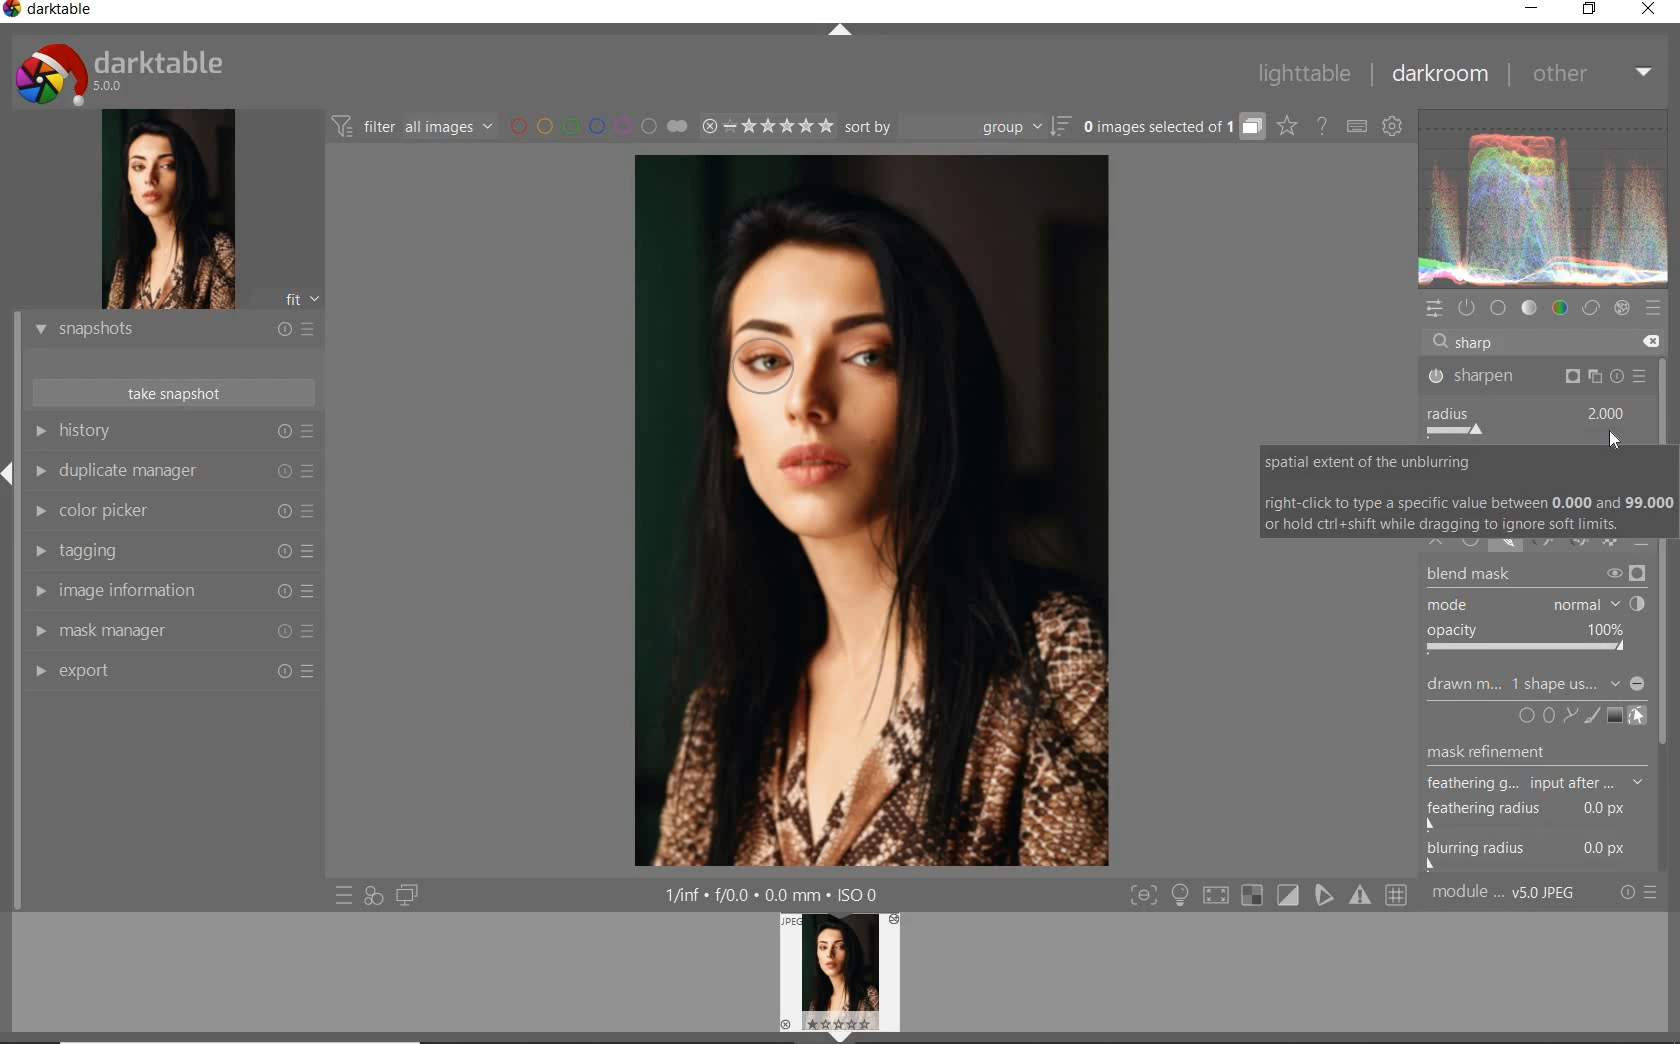  Describe the element at coordinates (1504, 891) in the screenshot. I see `module..v50JPEG` at that location.